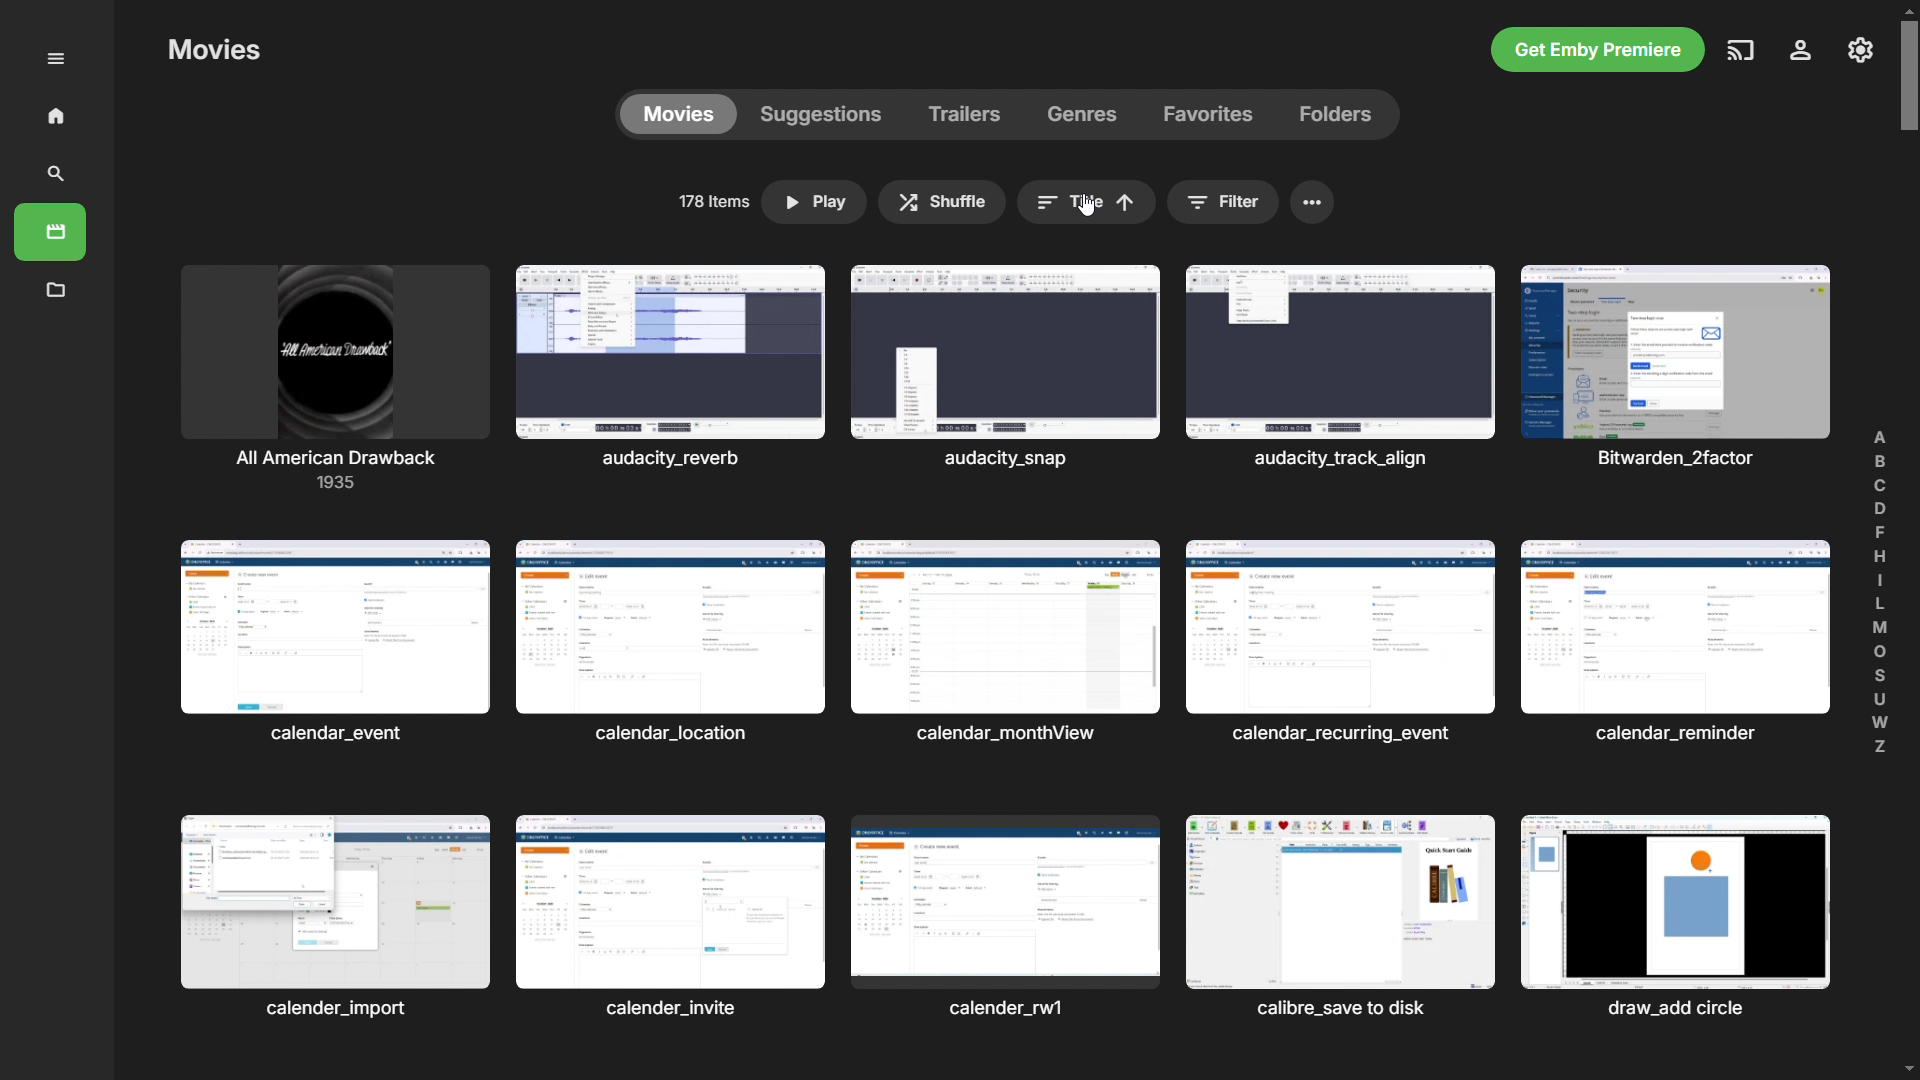  I want to click on sort by, so click(1087, 203).